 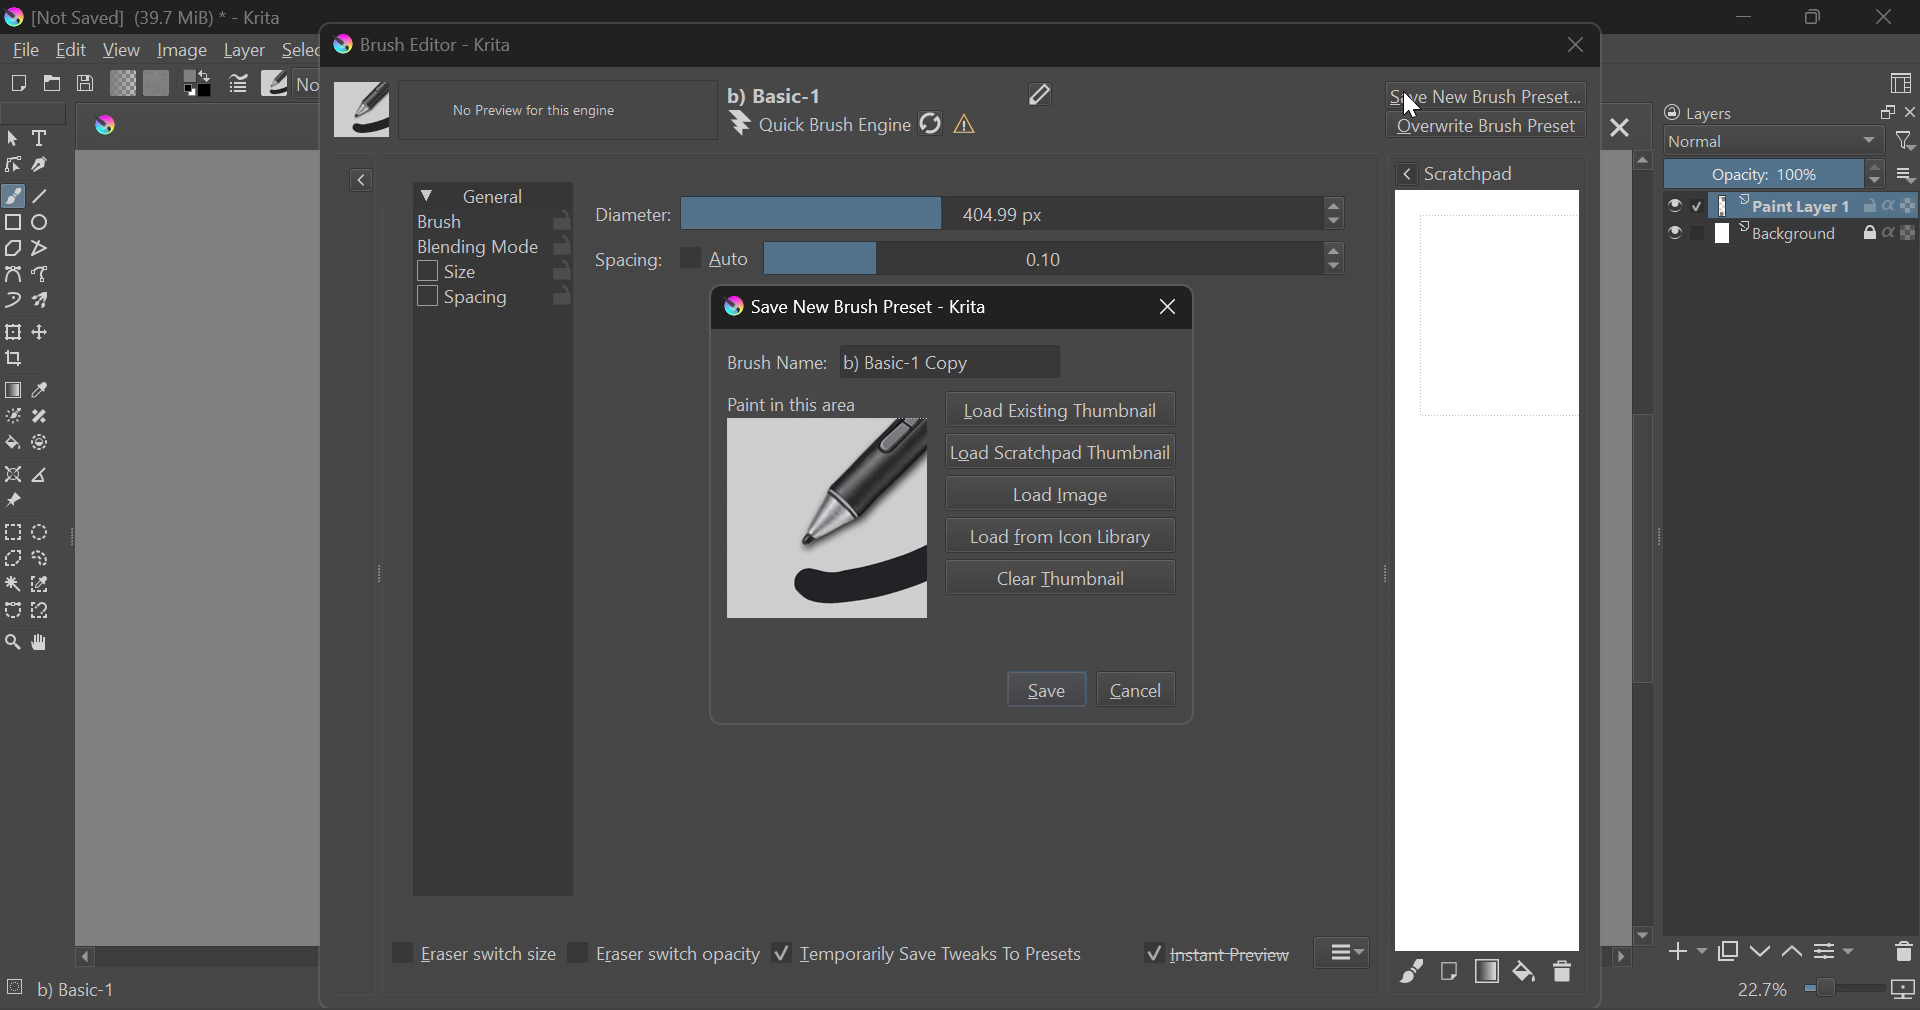 What do you see at coordinates (1061, 574) in the screenshot?
I see `Clear Thumbnail` at bounding box center [1061, 574].